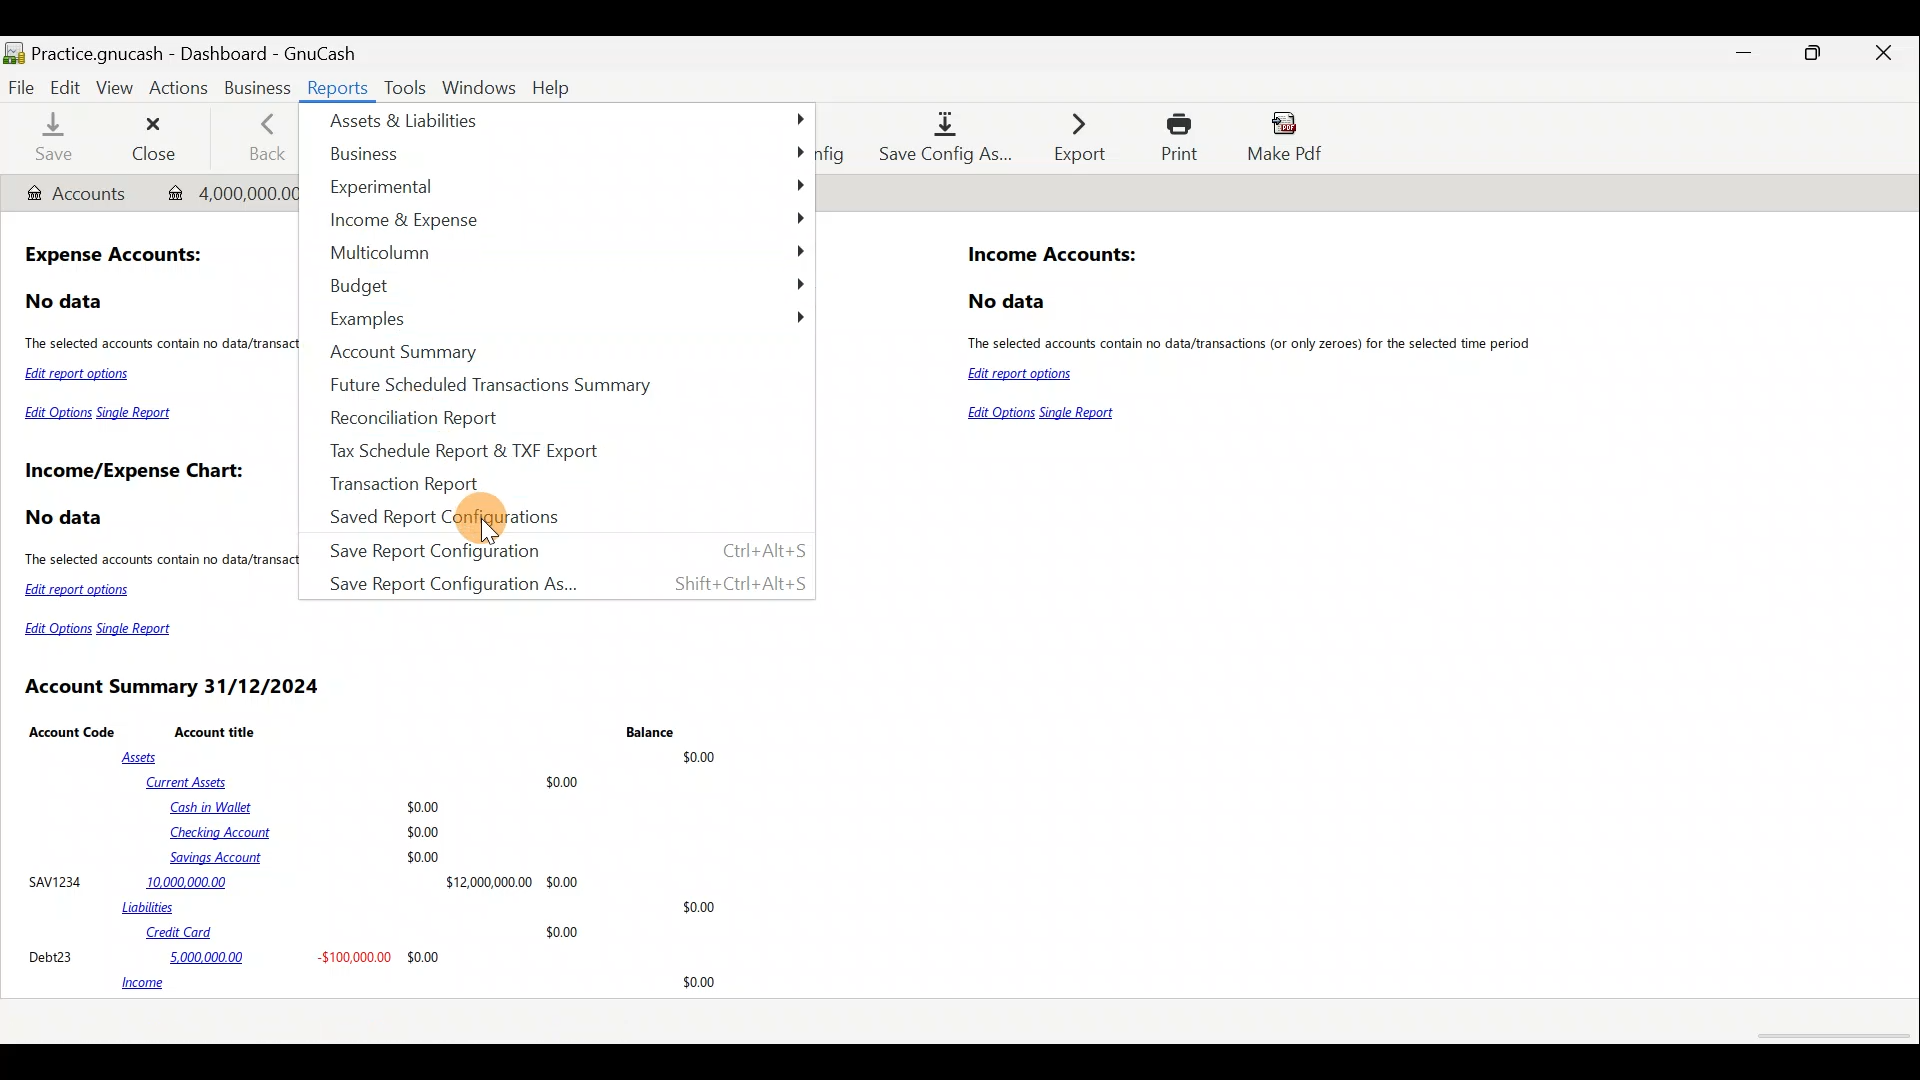 This screenshot has height=1080, width=1920. I want to click on Recondiliation Report, so click(416, 417).